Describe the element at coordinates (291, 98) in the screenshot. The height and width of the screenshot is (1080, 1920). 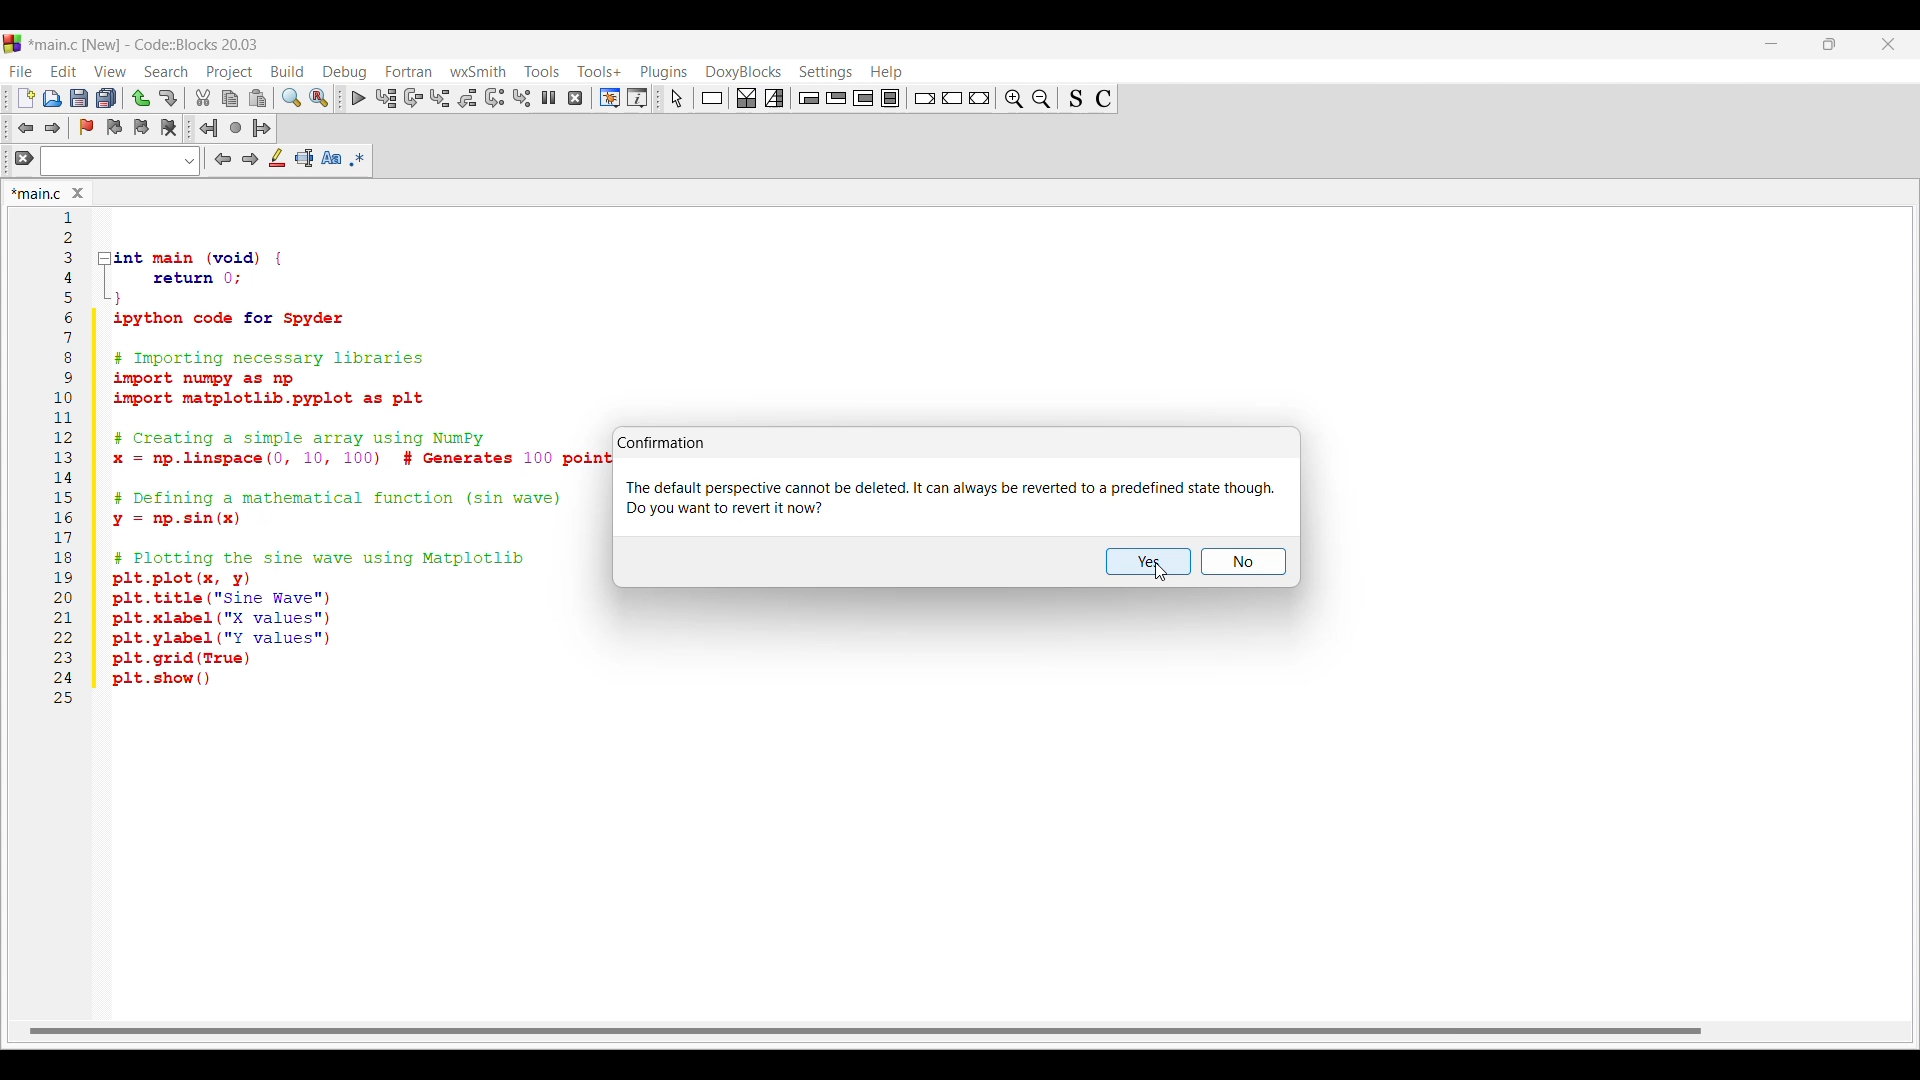
I see `Find` at that location.